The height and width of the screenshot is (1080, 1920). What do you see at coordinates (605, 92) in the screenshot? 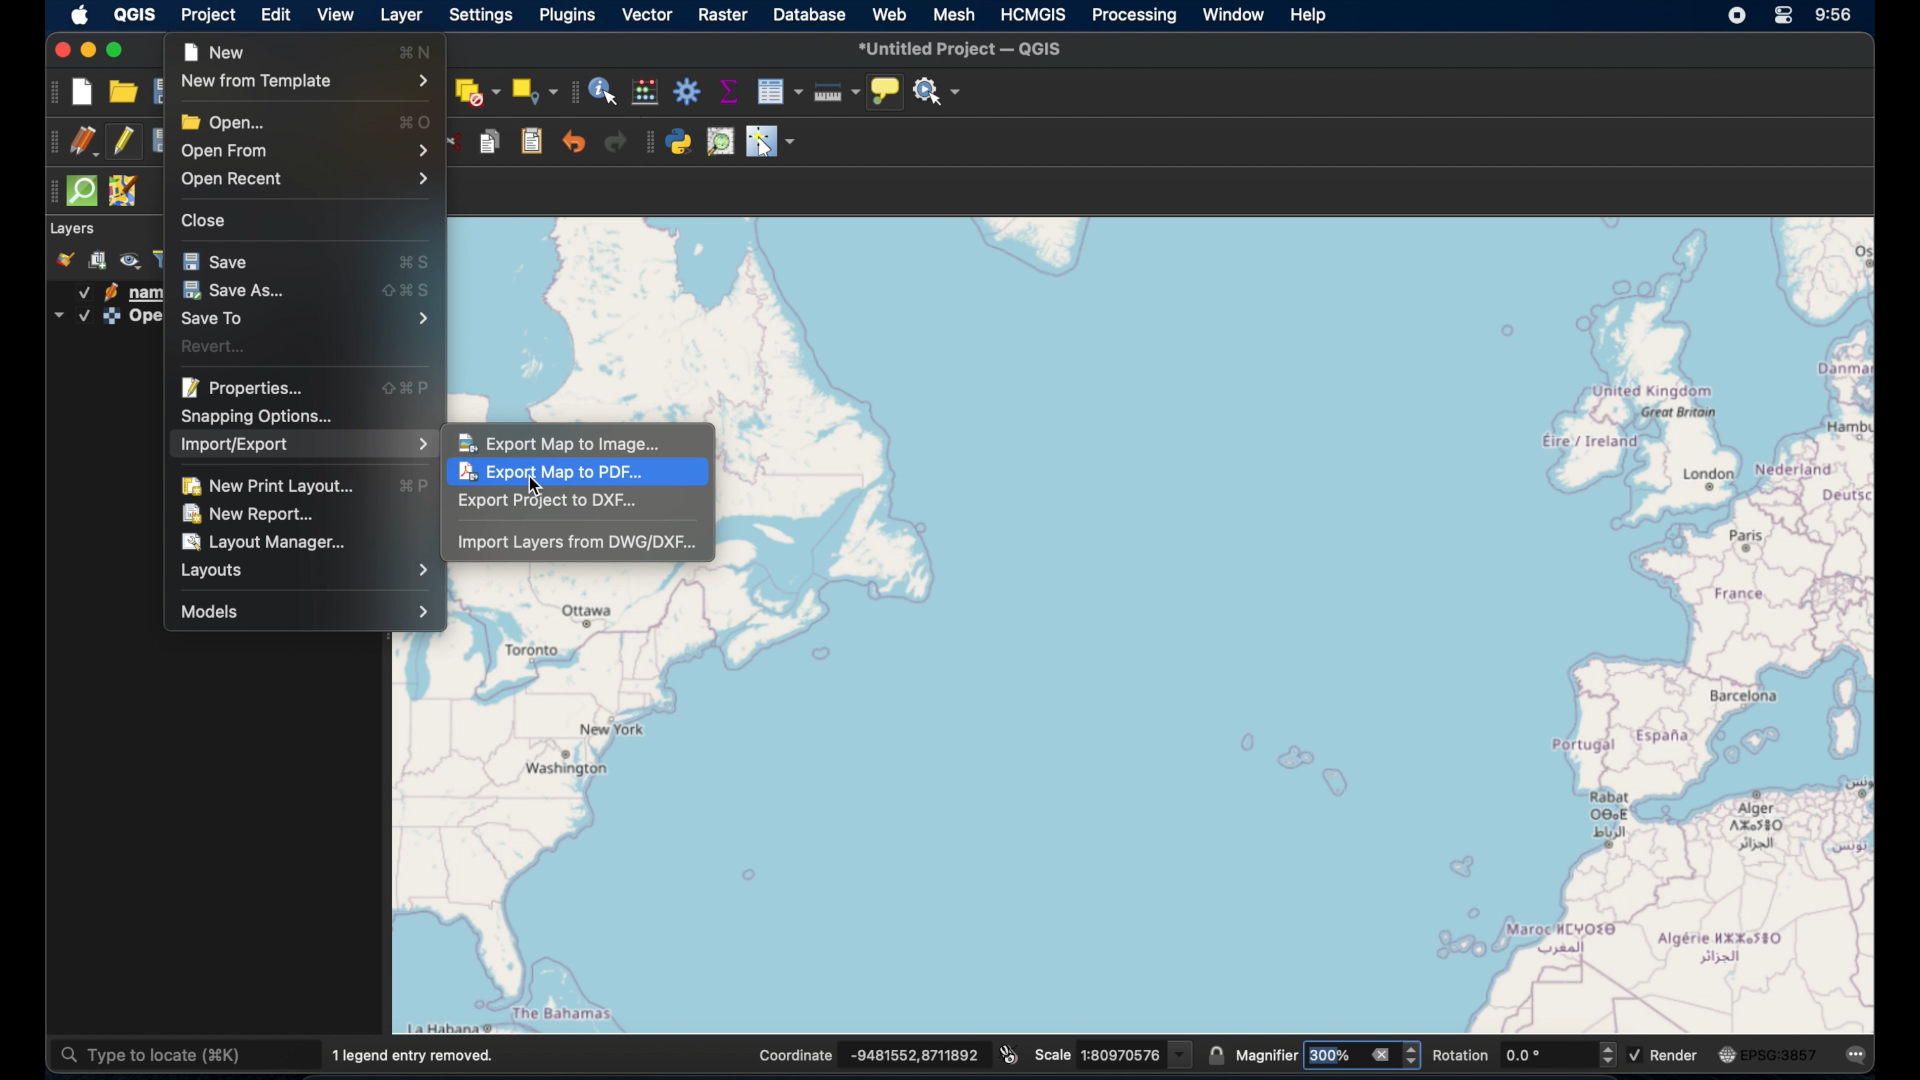
I see `identify features` at bounding box center [605, 92].